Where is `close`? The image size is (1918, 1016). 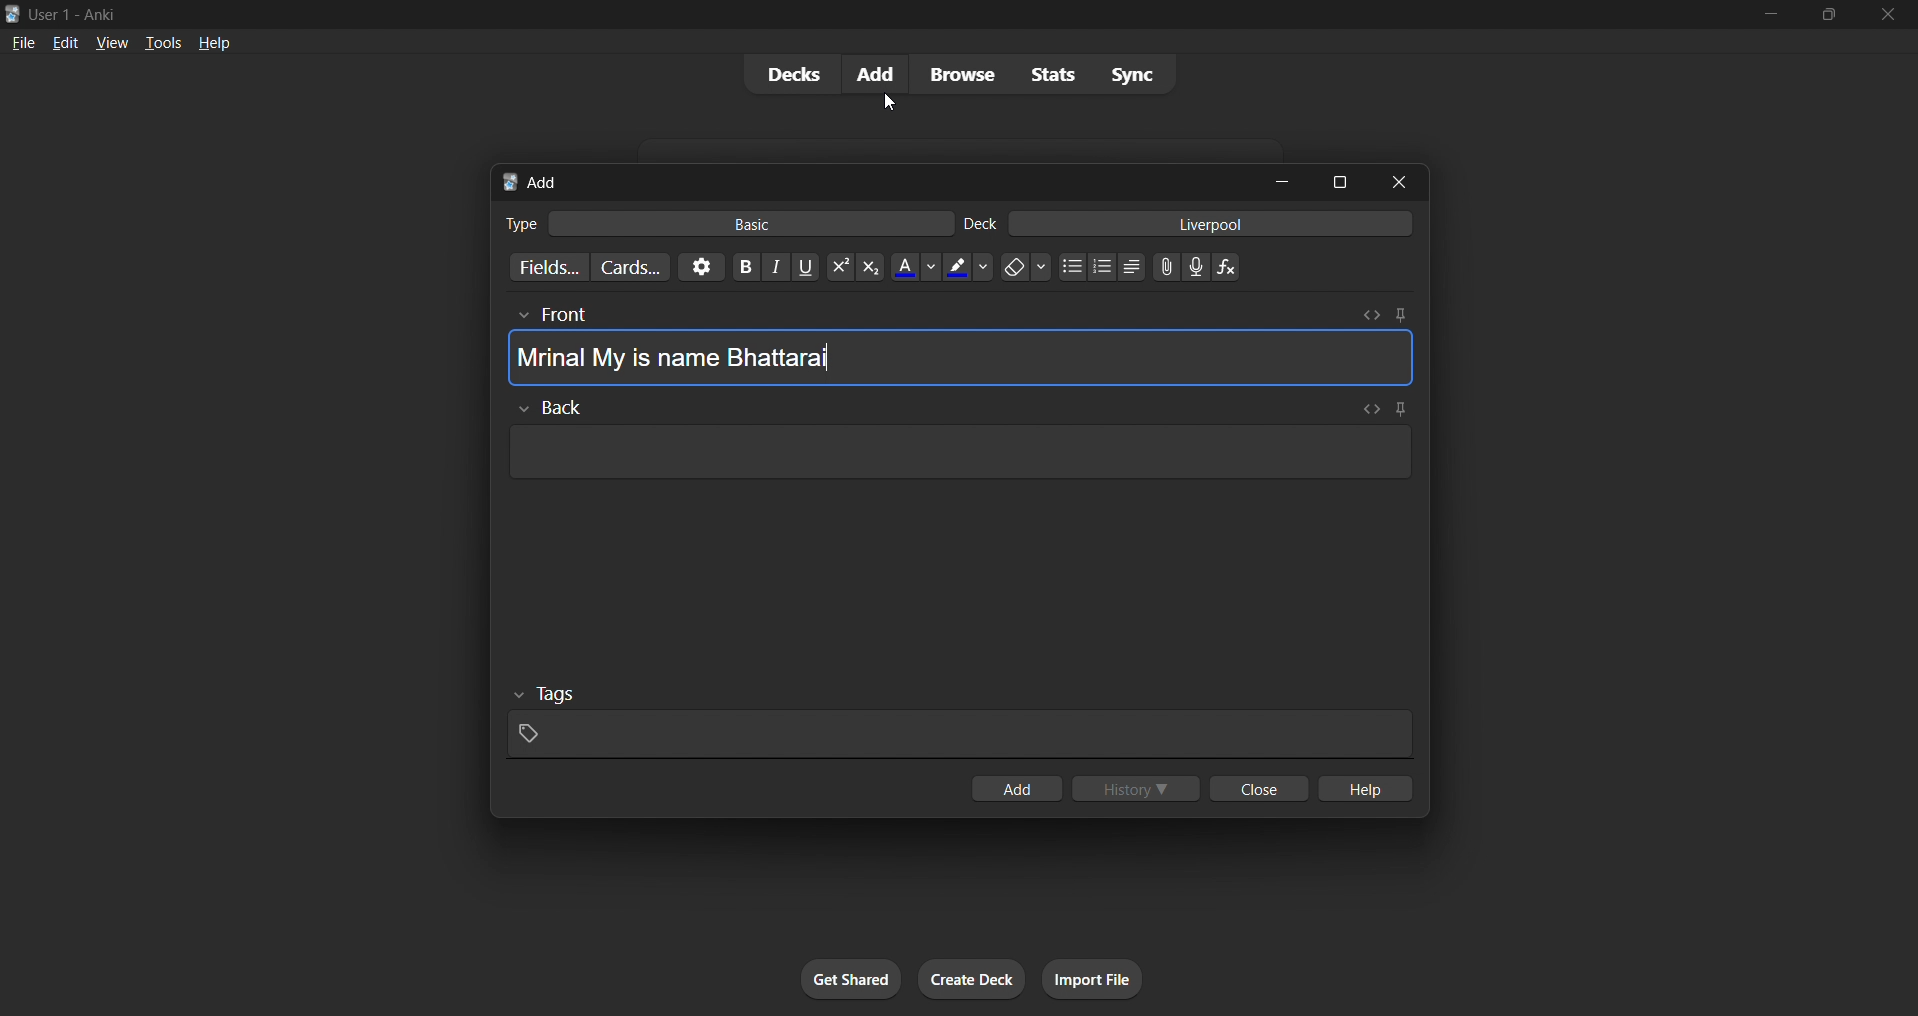
close is located at coordinates (1890, 17).